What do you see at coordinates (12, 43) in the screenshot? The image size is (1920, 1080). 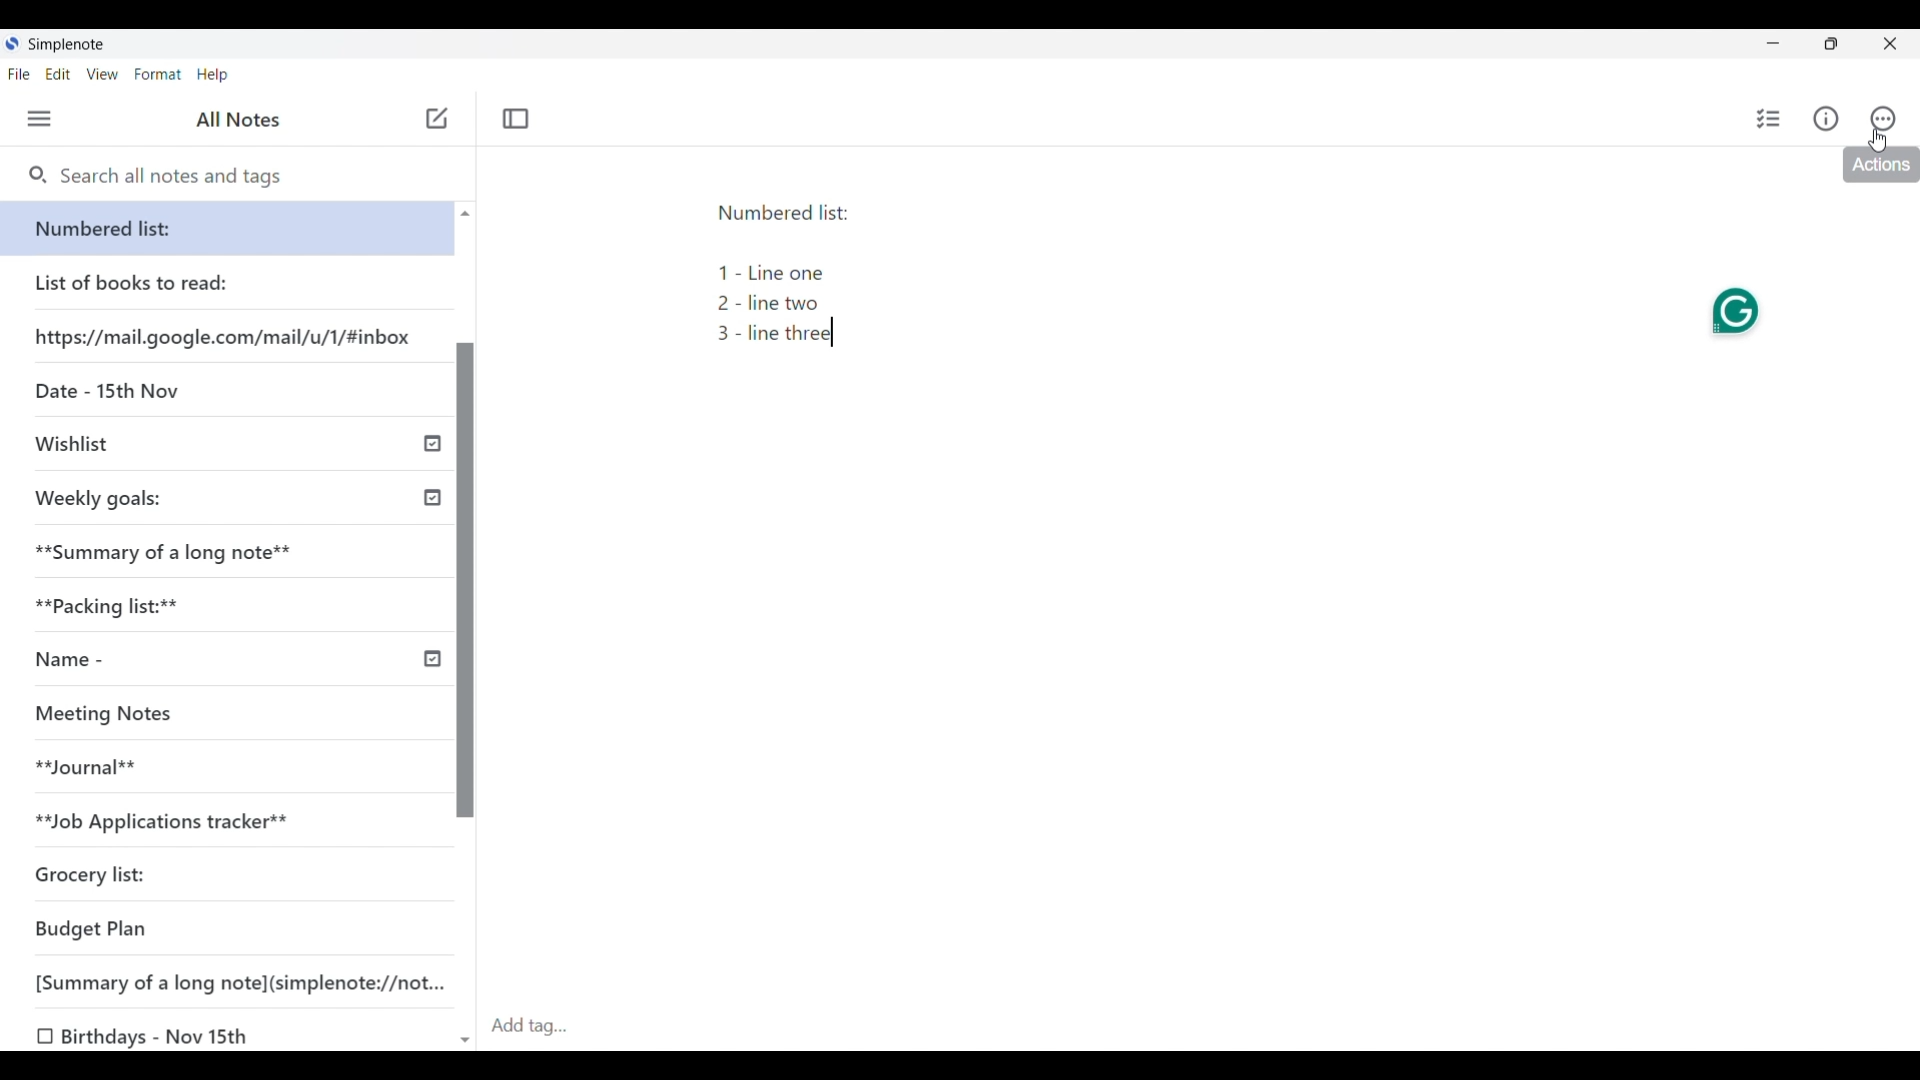 I see `Simplenote logo` at bounding box center [12, 43].